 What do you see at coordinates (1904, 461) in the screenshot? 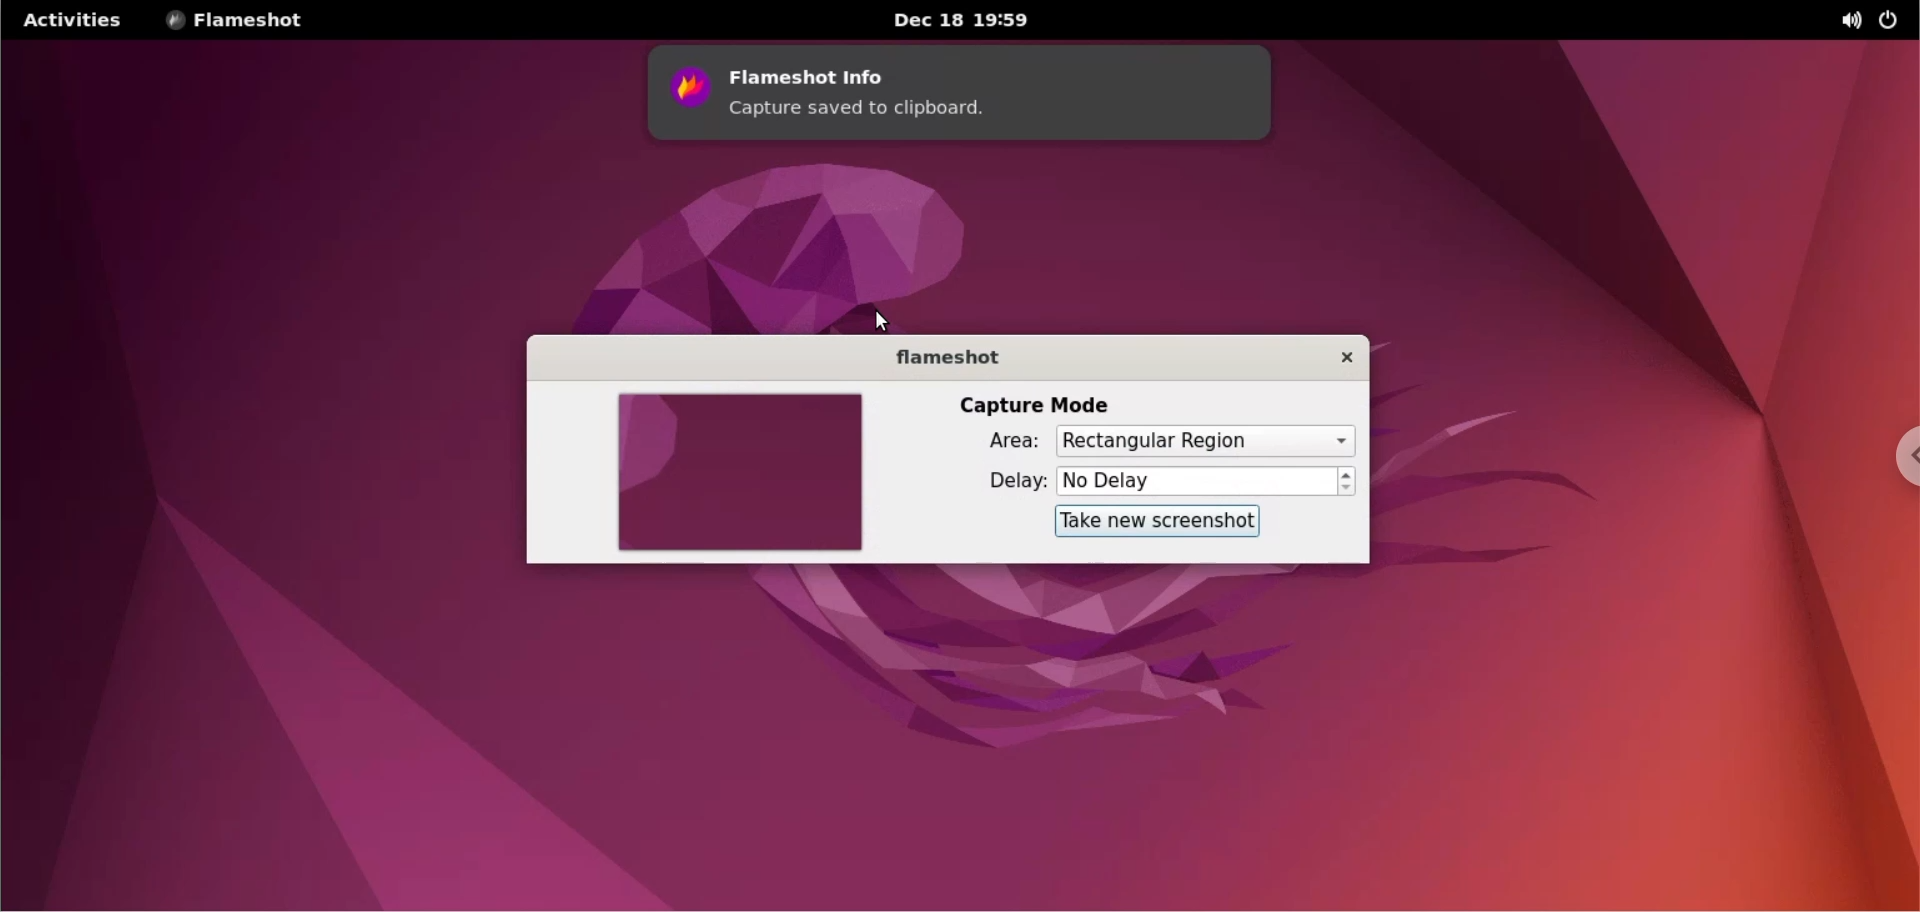
I see `chrome options` at bounding box center [1904, 461].